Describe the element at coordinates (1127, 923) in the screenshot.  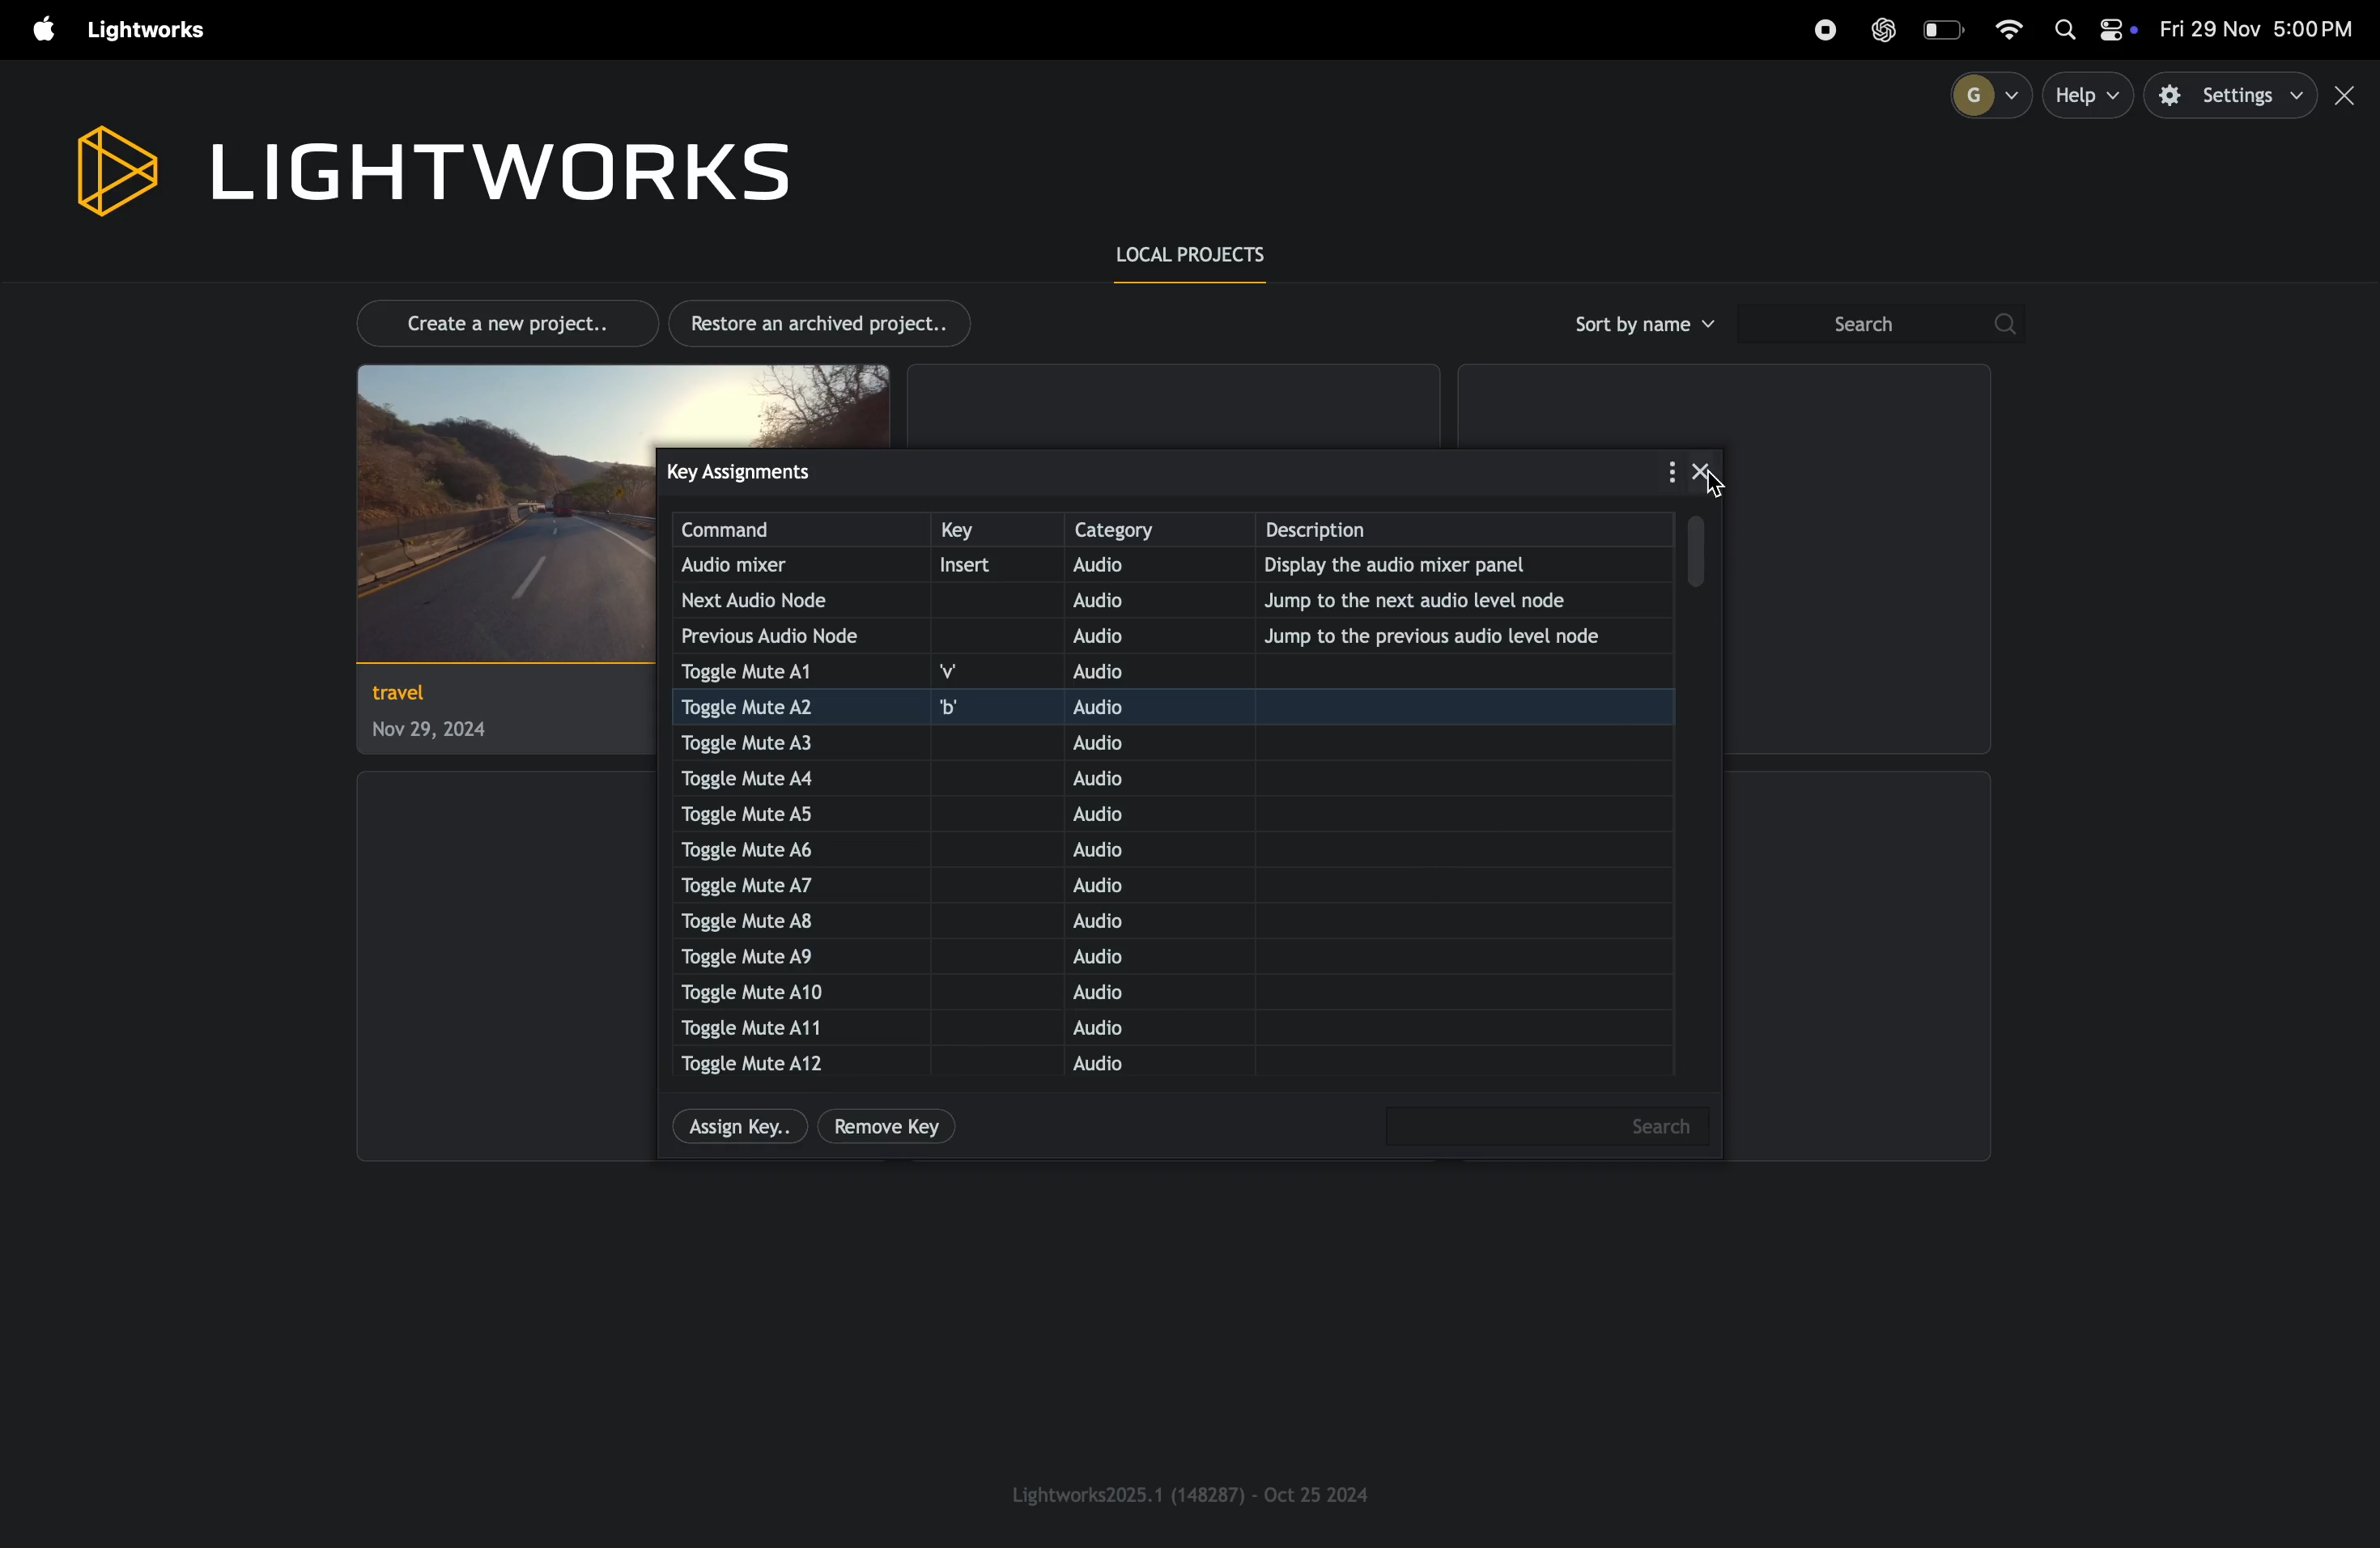
I see `audio` at that location.